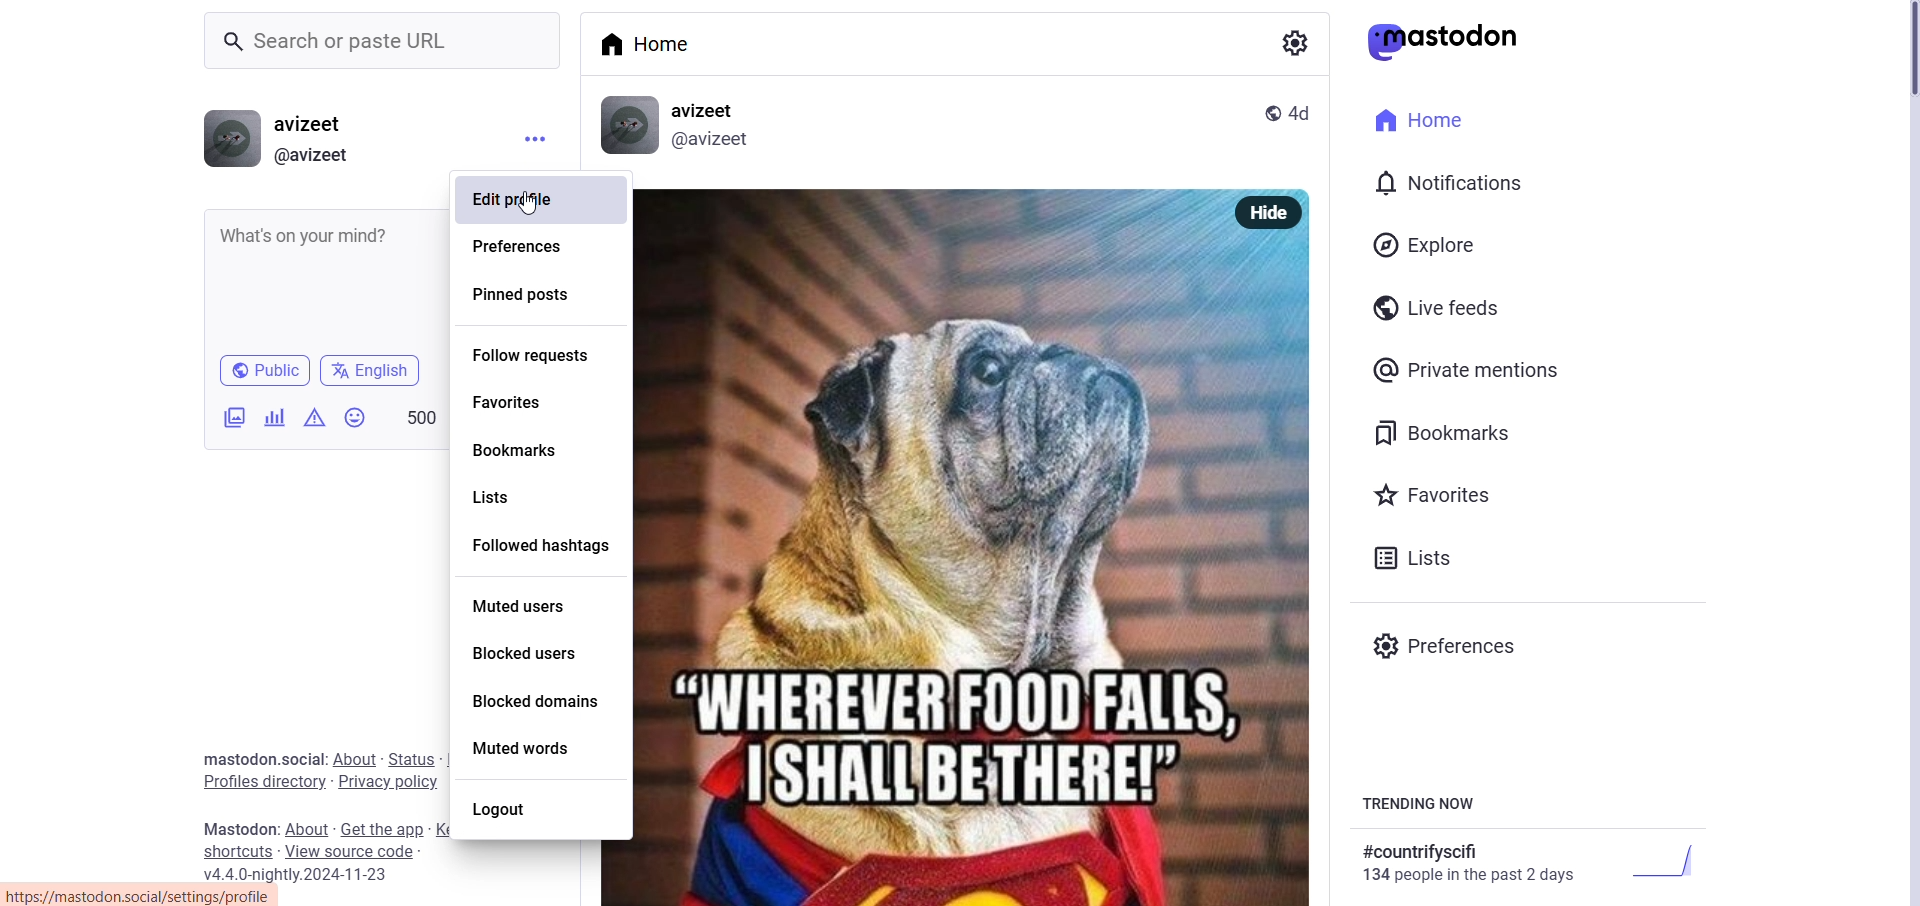 This screenshot has height=906, width=1920. Describe the element at coordinates (530, 202) in the screenshot. I see `Cursor` at that location.